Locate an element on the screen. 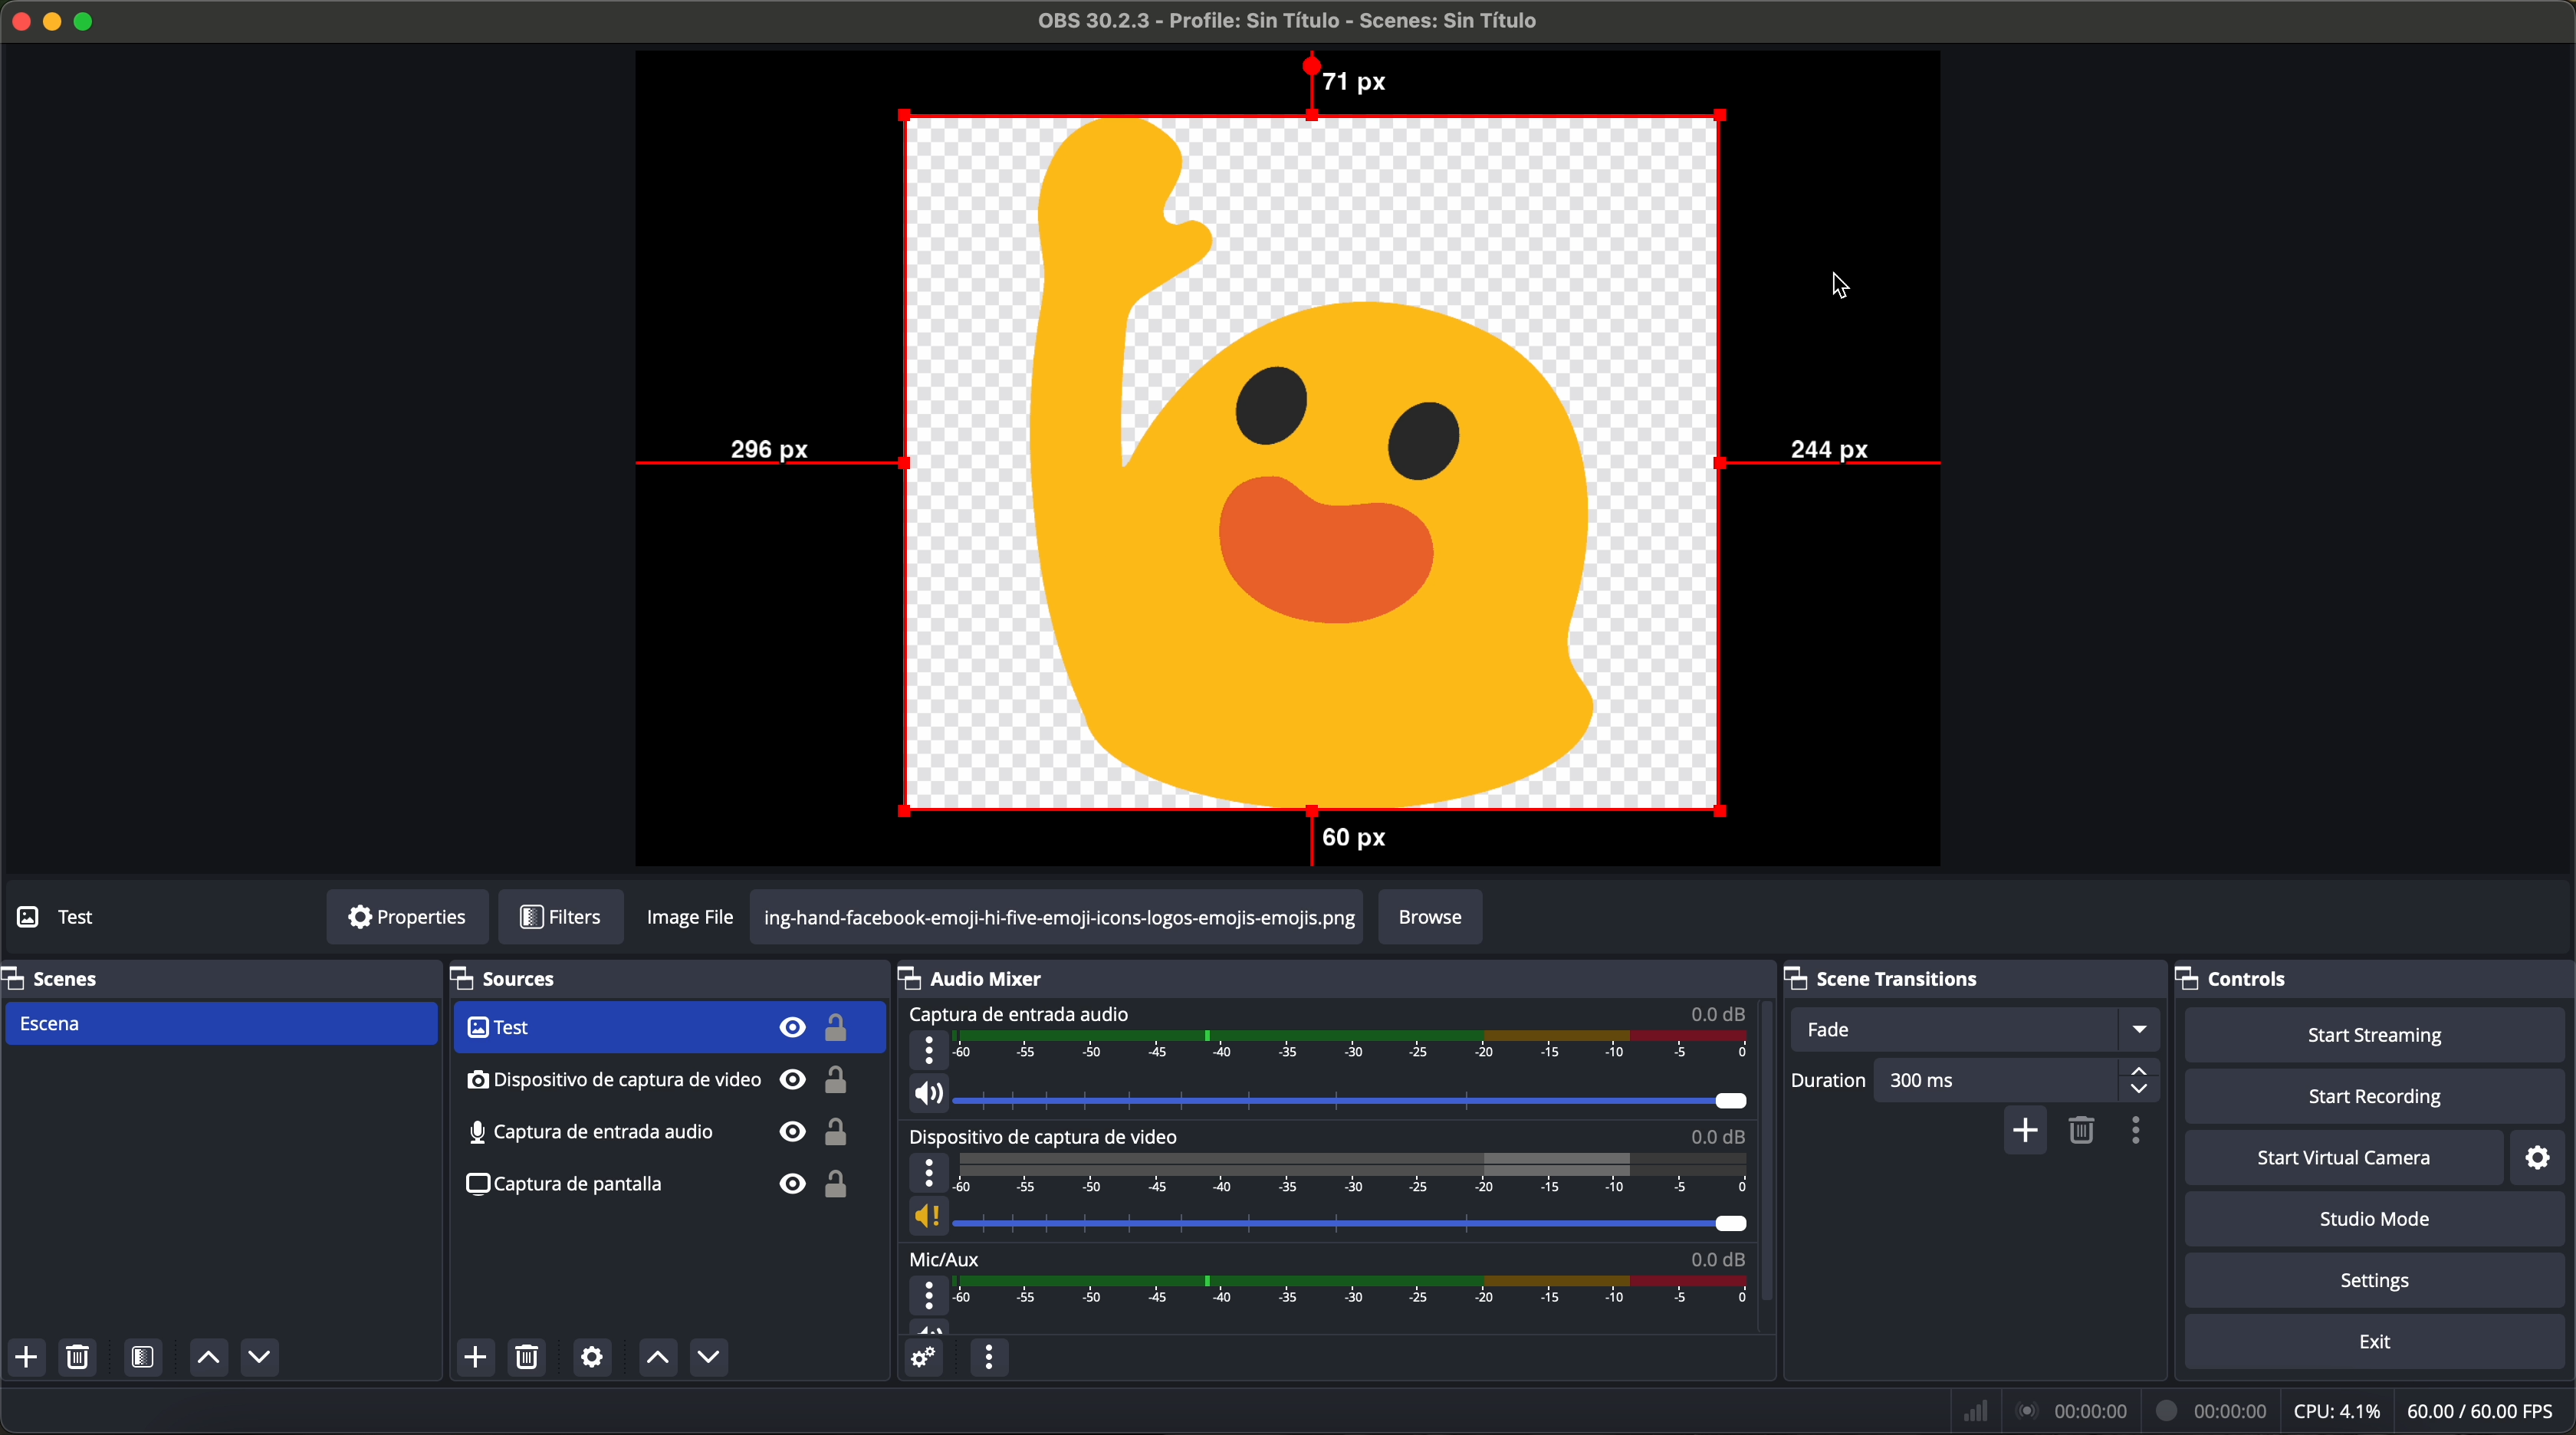 Image resolution: width=2576 pixels, height=1435 pixels. scene is located at coordinates (219, 1025).